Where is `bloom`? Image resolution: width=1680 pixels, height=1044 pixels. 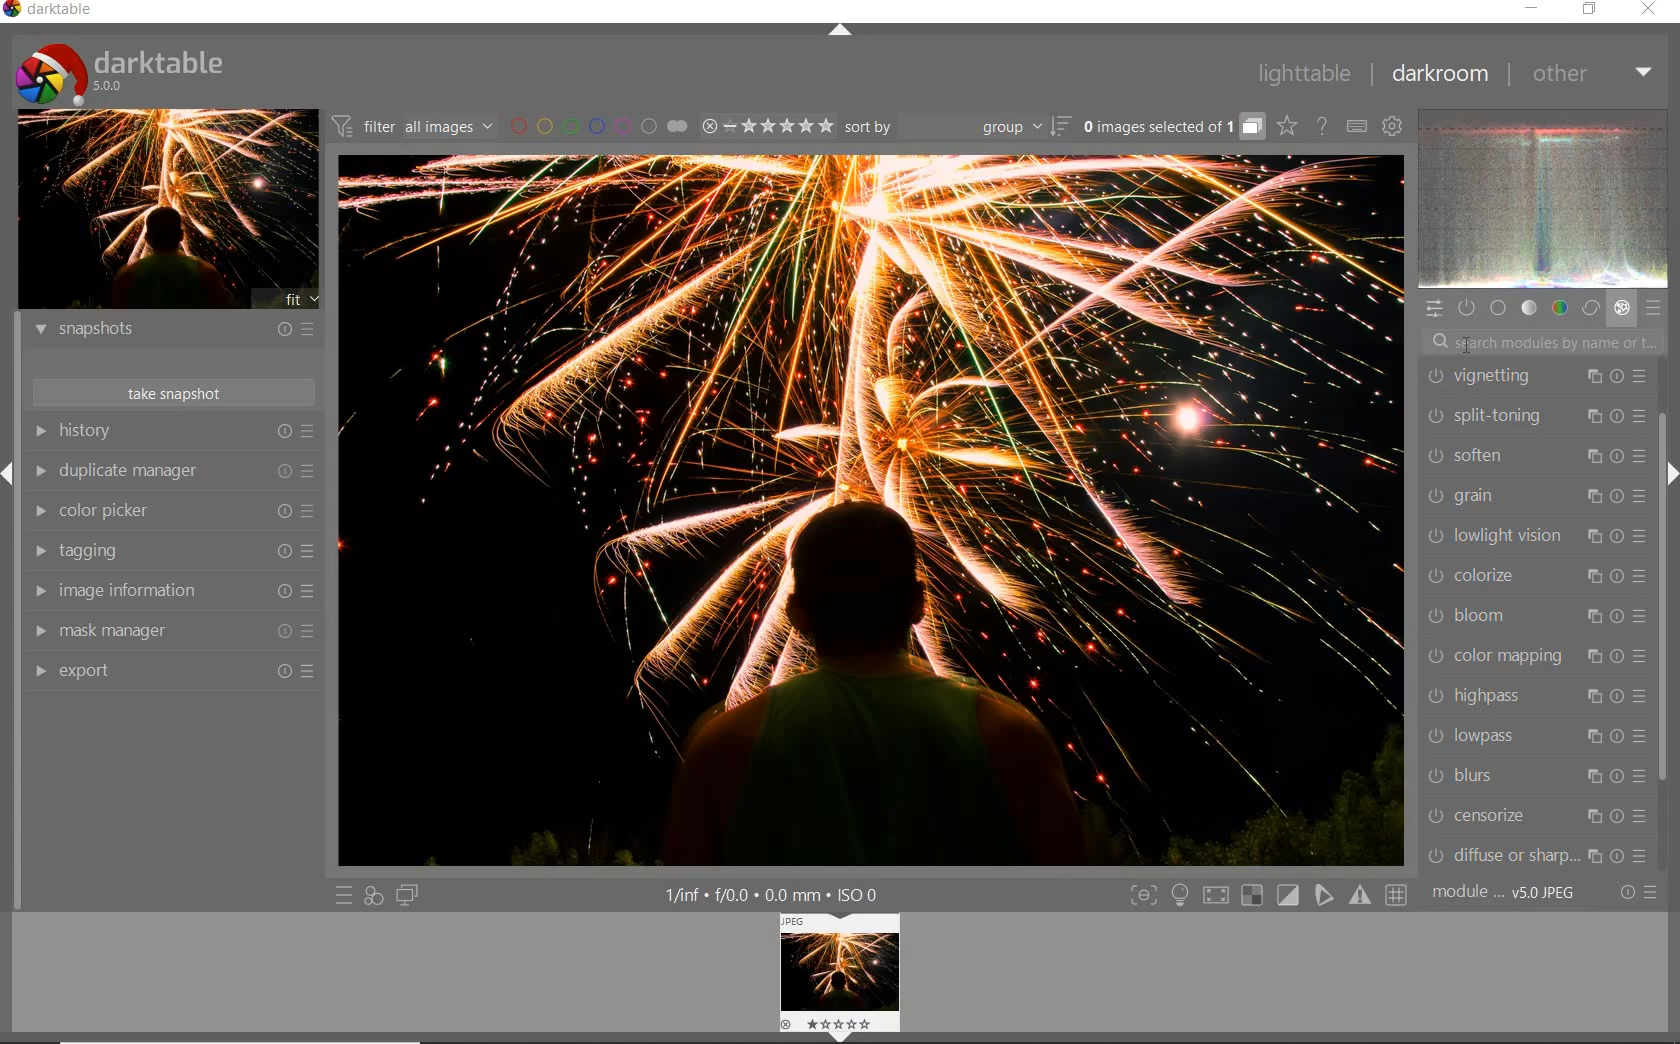
bloom is located at coordinates (1532, 616).